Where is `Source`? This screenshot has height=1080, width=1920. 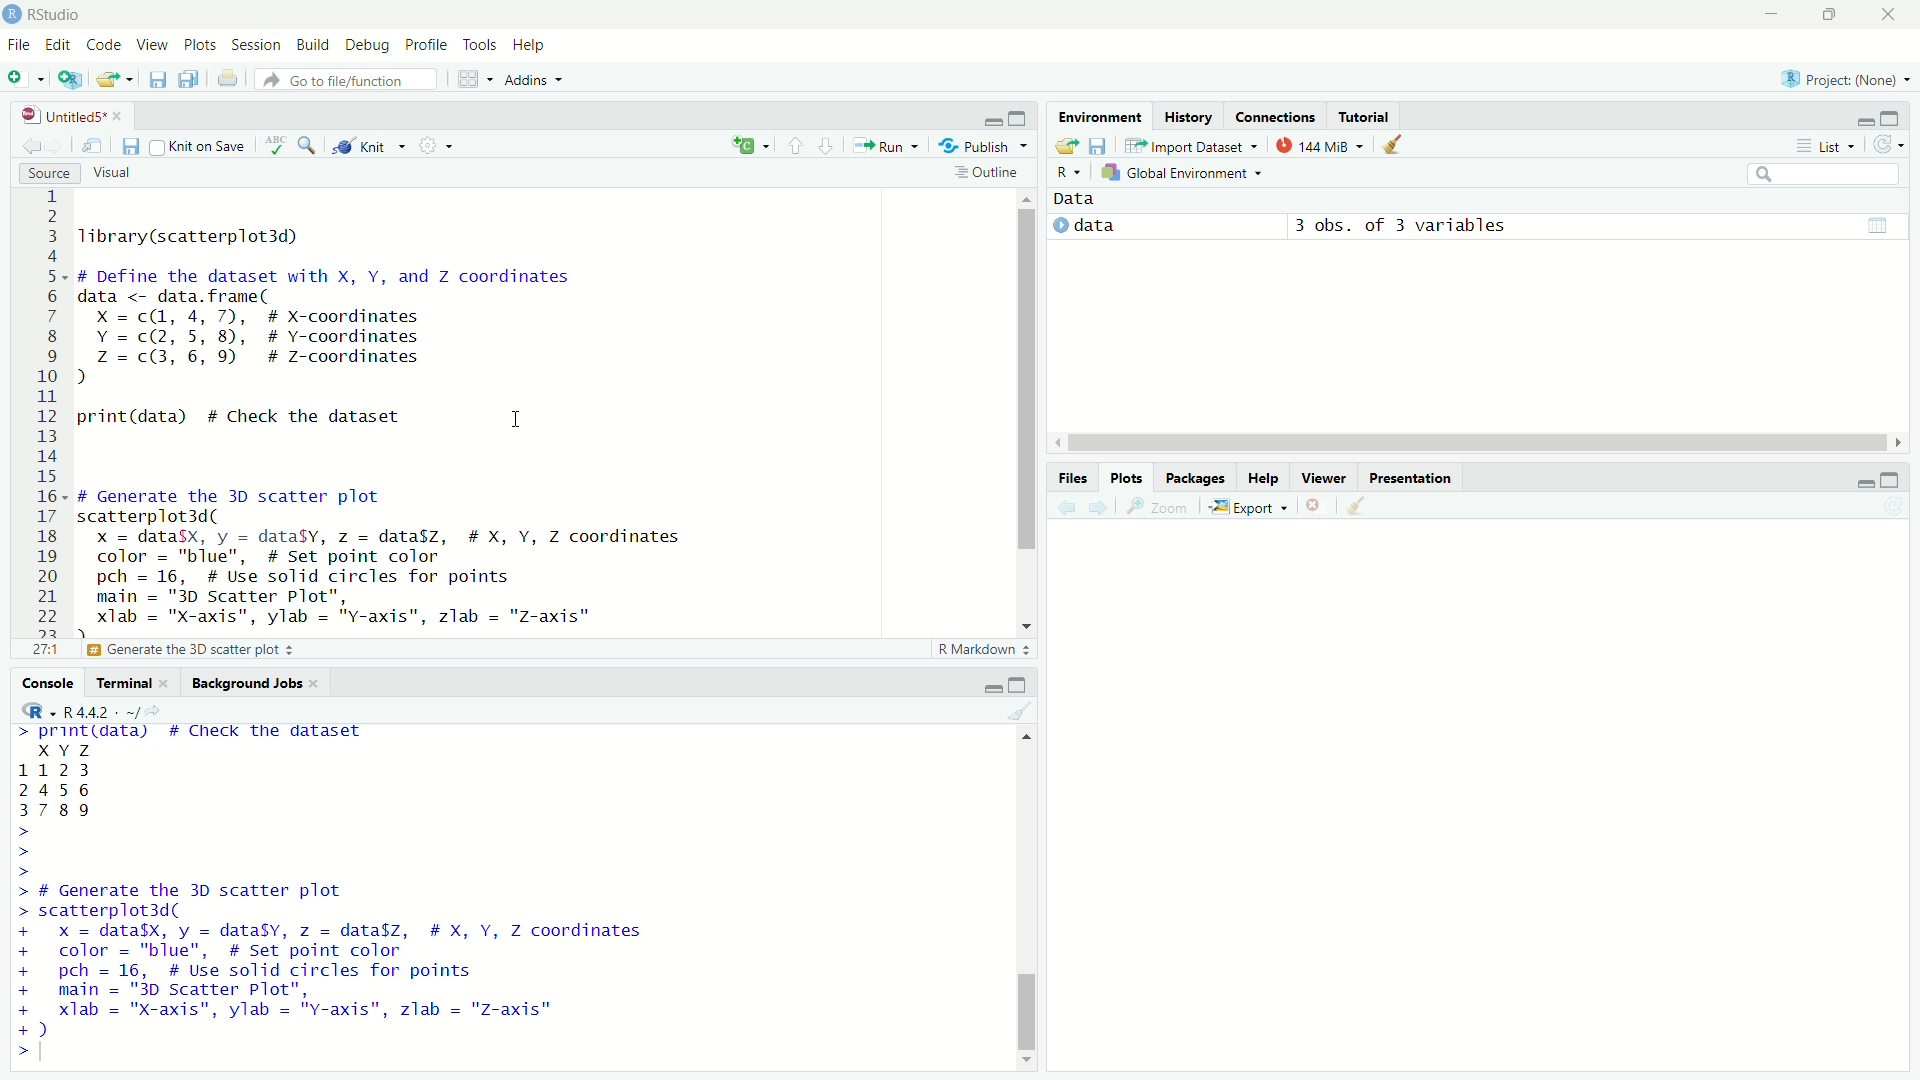 Source is located at coordinates (43, 174).